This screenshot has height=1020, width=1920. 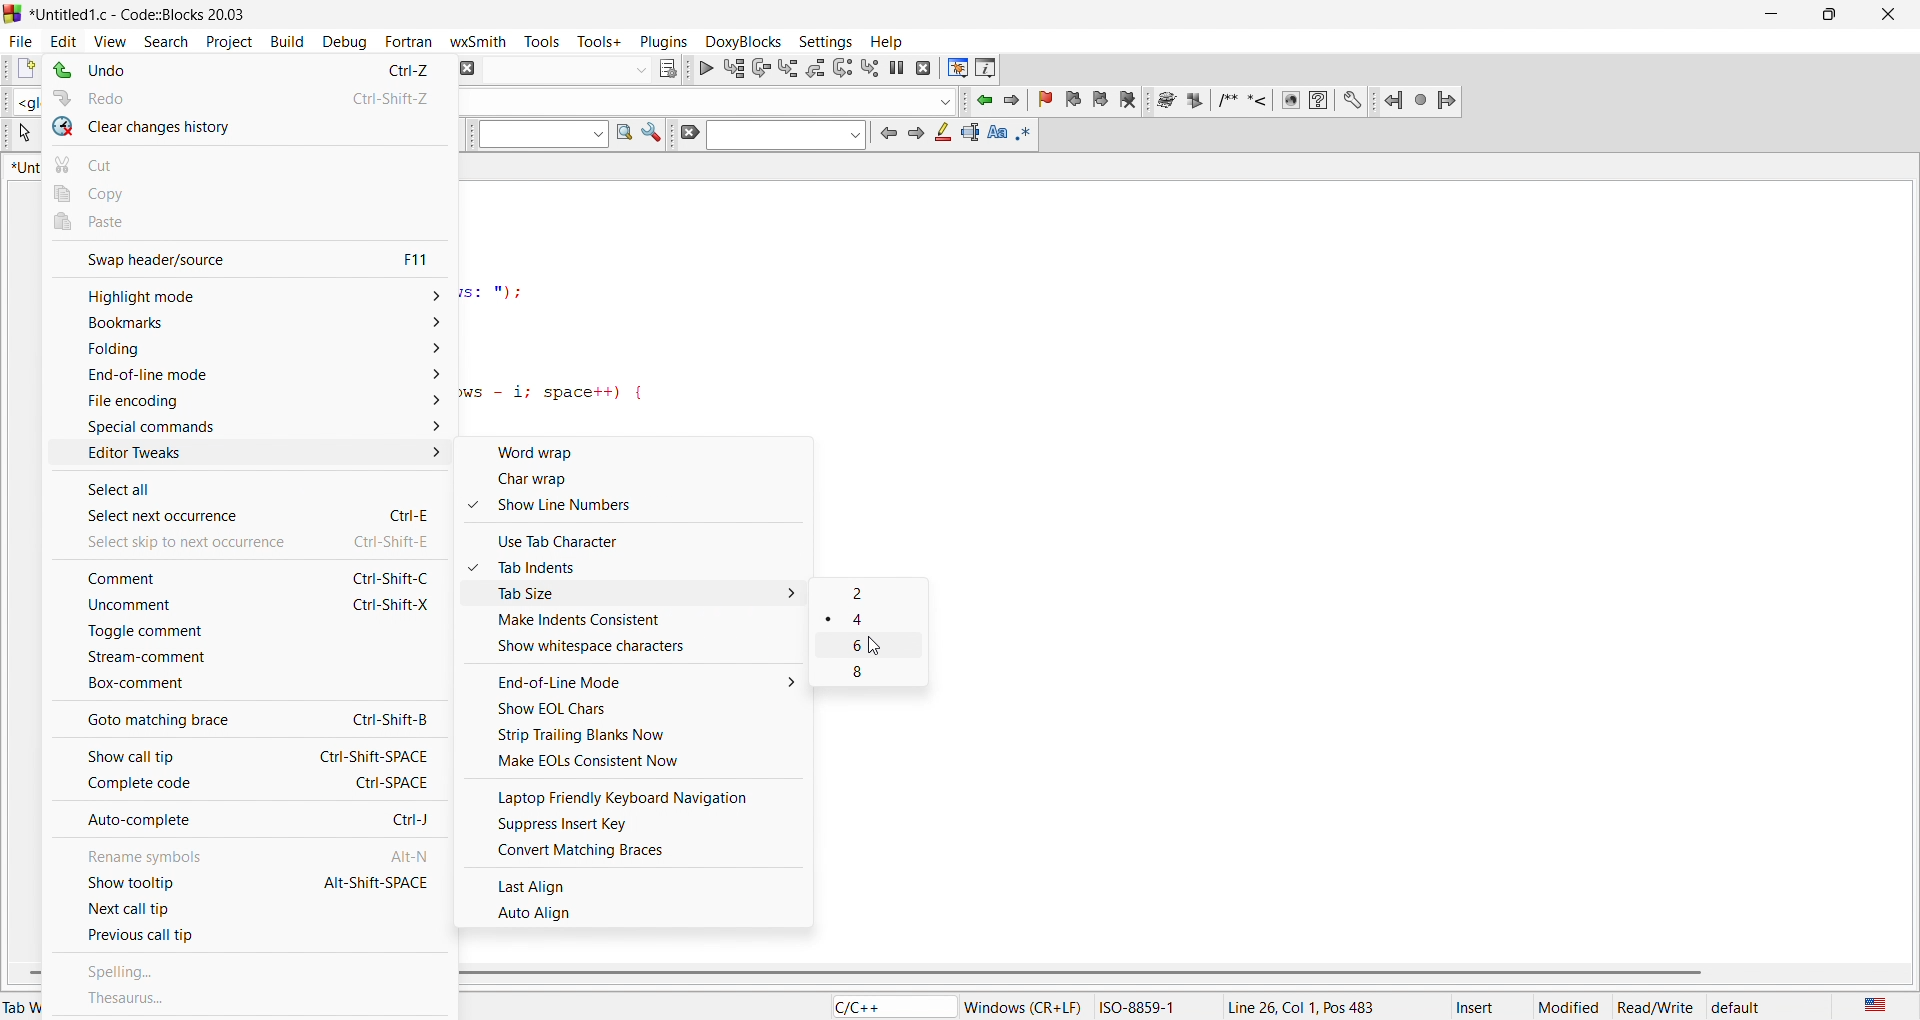 I want to click on undo, so click(x=177, y=71).